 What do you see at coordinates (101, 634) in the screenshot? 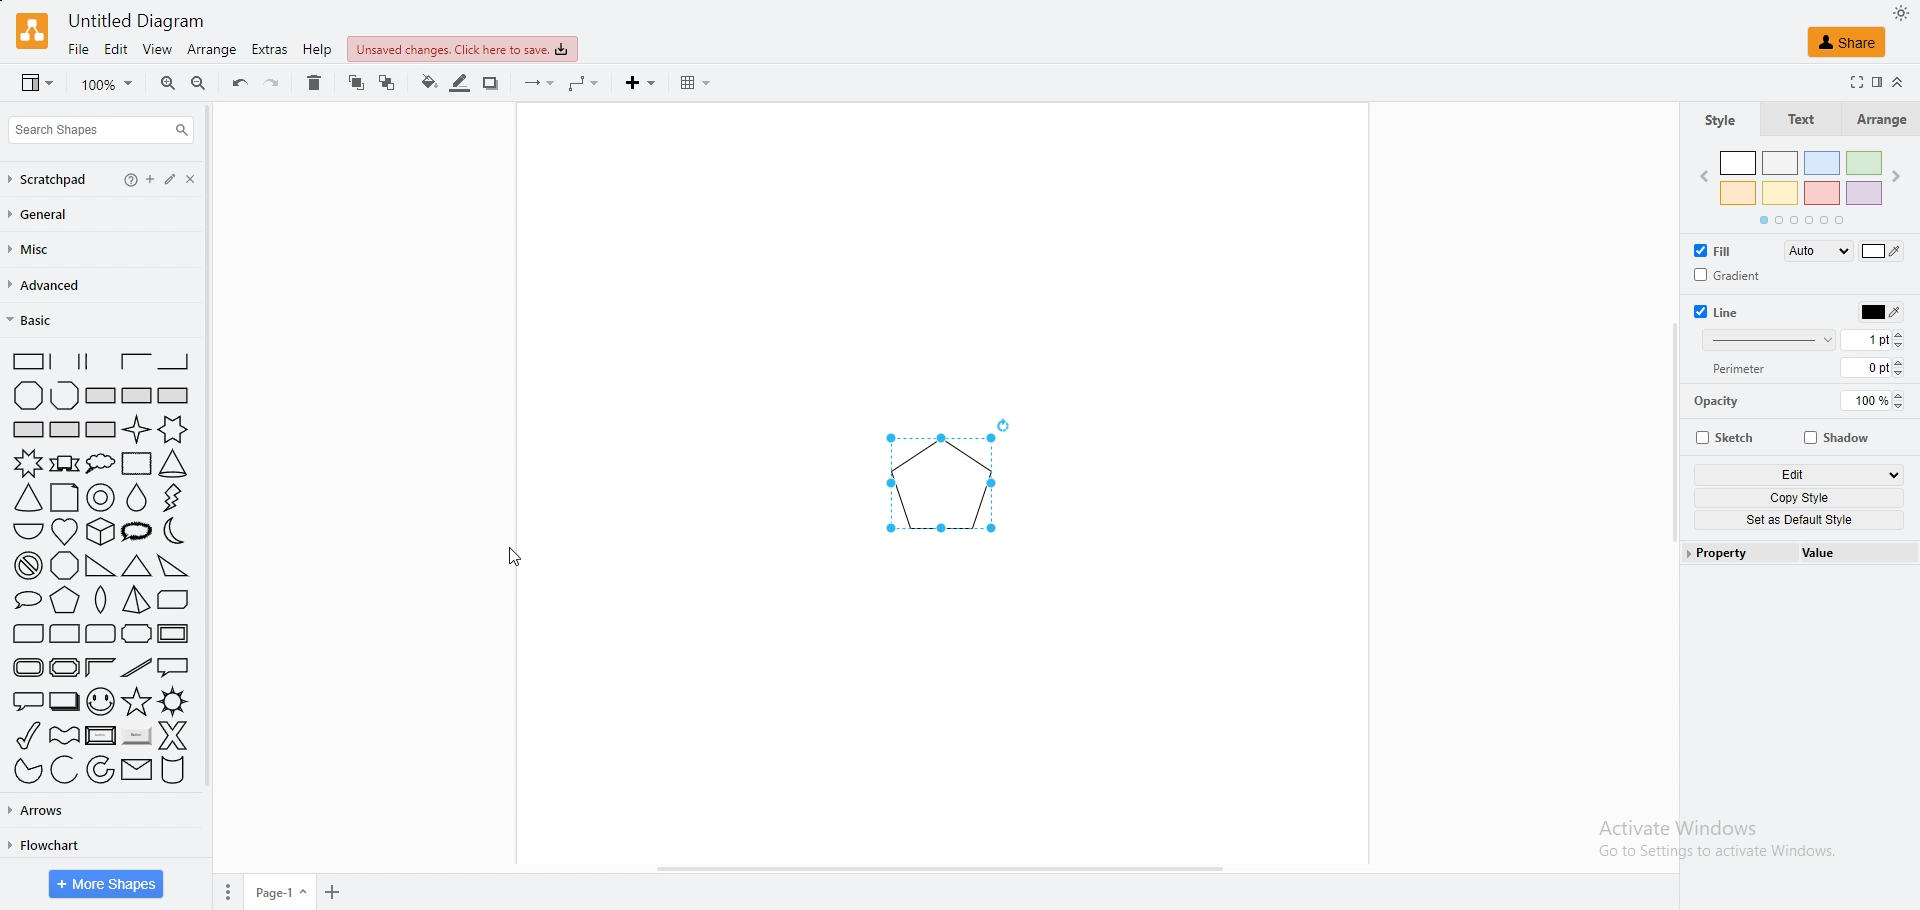
I see `rounded rectangle (three colors)` at bounding box center [101, 634].